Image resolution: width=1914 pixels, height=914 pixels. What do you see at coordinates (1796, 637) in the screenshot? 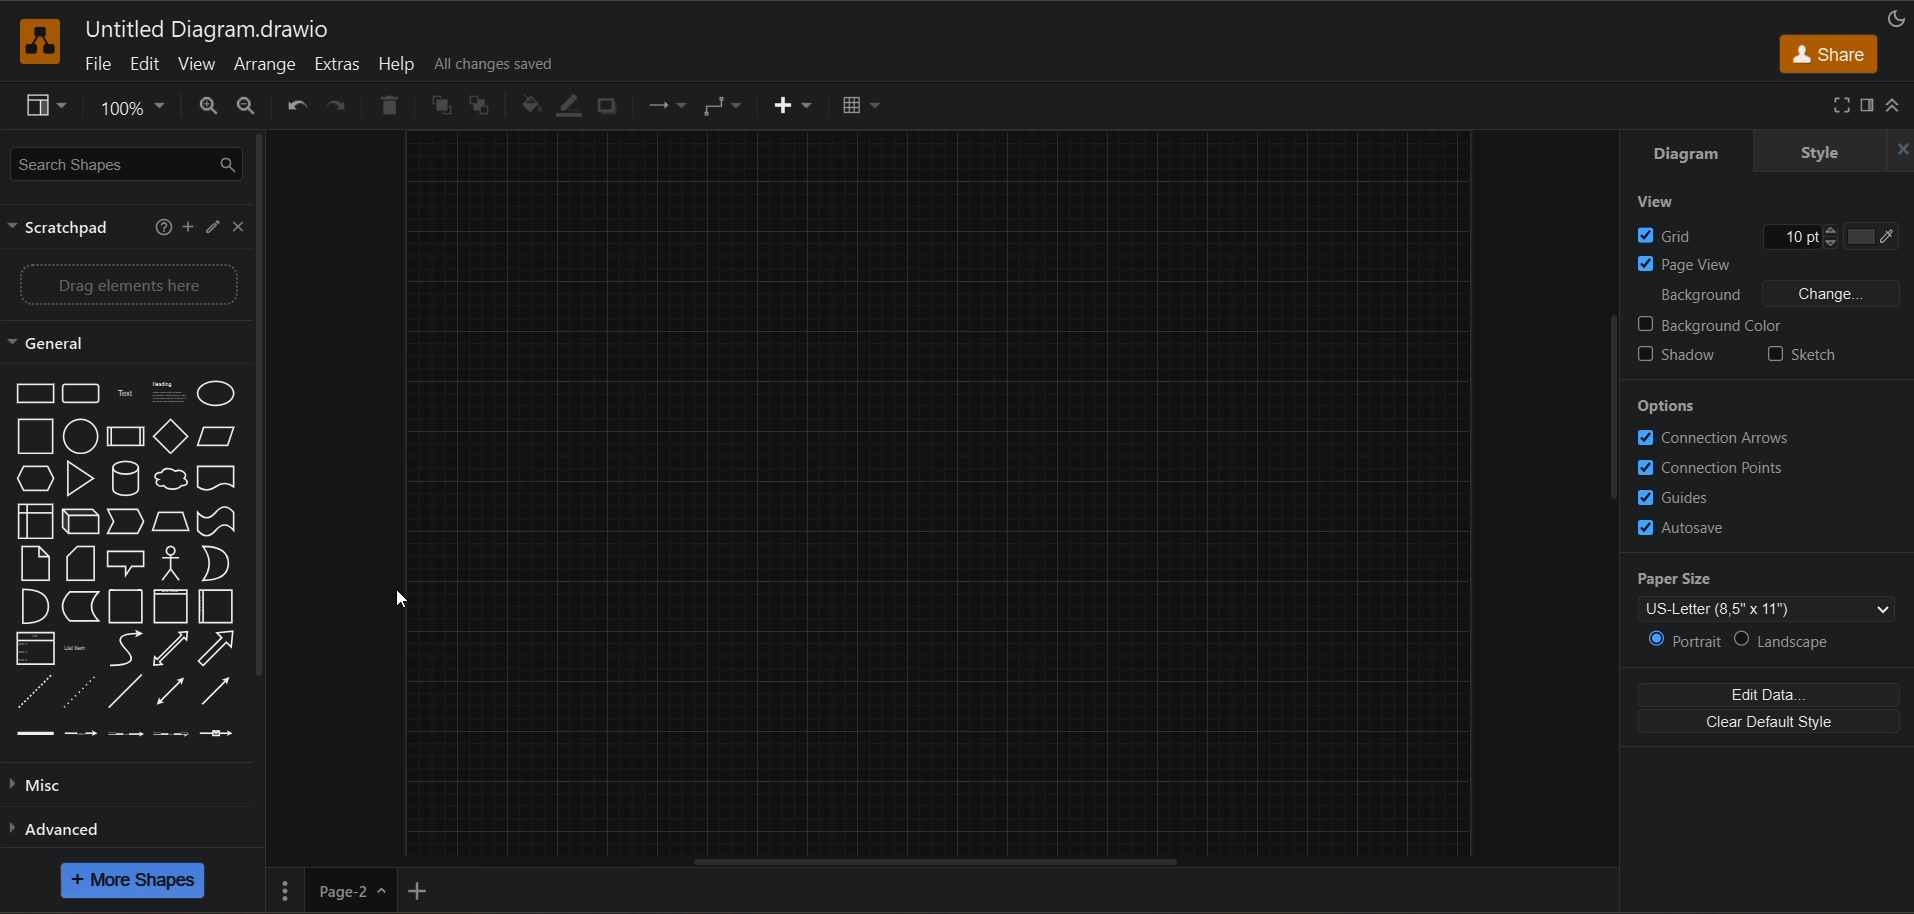
I see `landscape` at bounding box center [1796, 637].